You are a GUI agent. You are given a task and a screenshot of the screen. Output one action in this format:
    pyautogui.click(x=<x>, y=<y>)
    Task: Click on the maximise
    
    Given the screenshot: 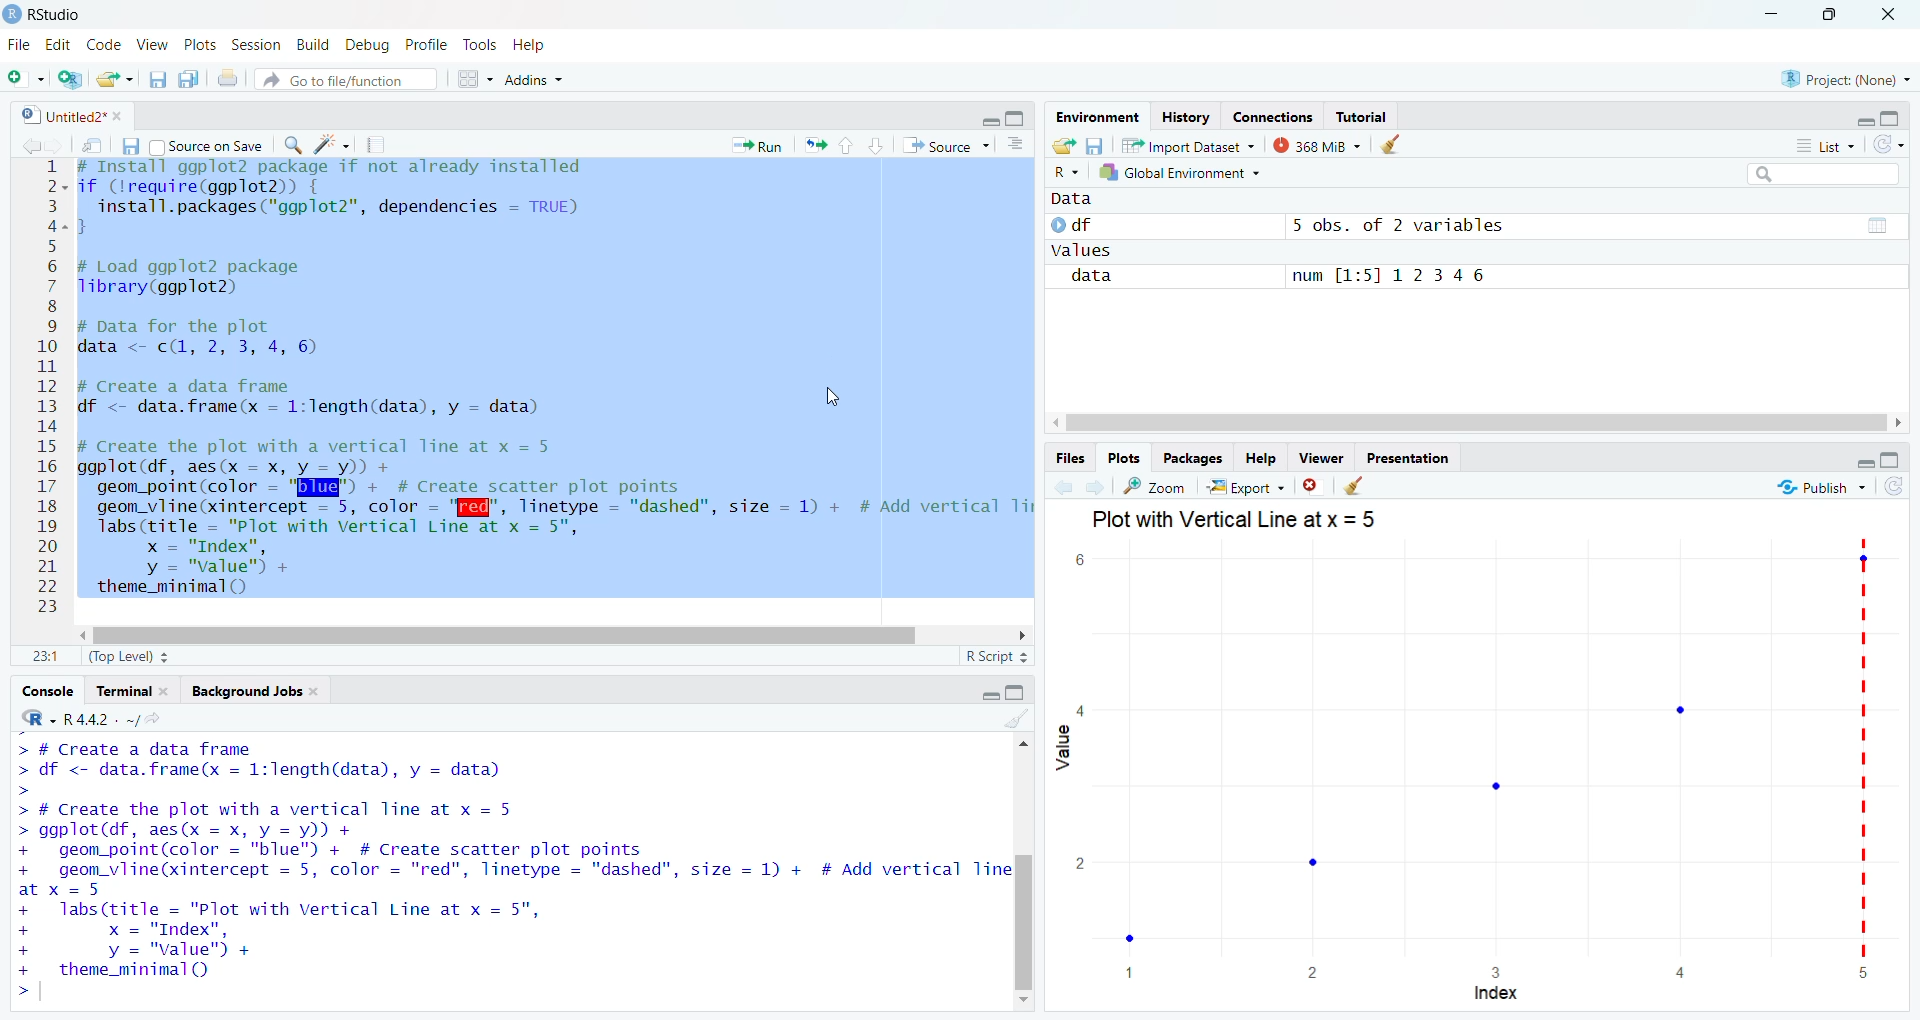 What is the action you would take?
    pyautogui.click(x=1893, y=117)
    